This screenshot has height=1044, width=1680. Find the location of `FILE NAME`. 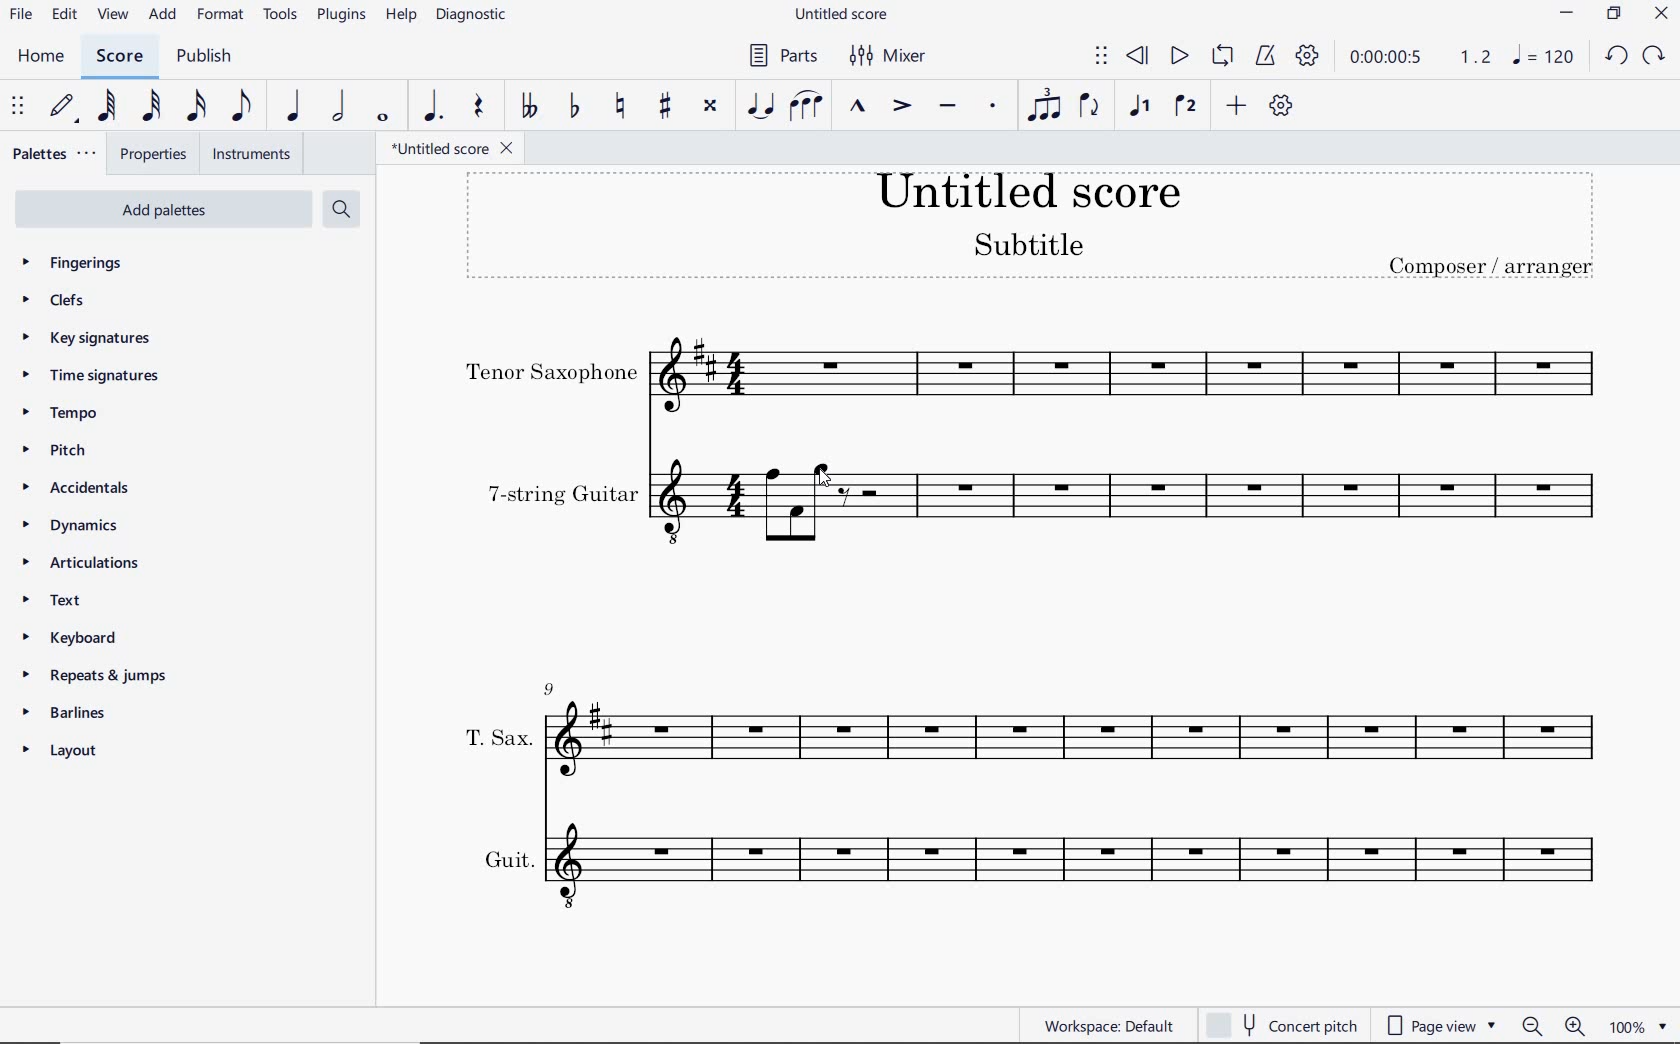

FILE NAME is located at coordinates (843, 16).